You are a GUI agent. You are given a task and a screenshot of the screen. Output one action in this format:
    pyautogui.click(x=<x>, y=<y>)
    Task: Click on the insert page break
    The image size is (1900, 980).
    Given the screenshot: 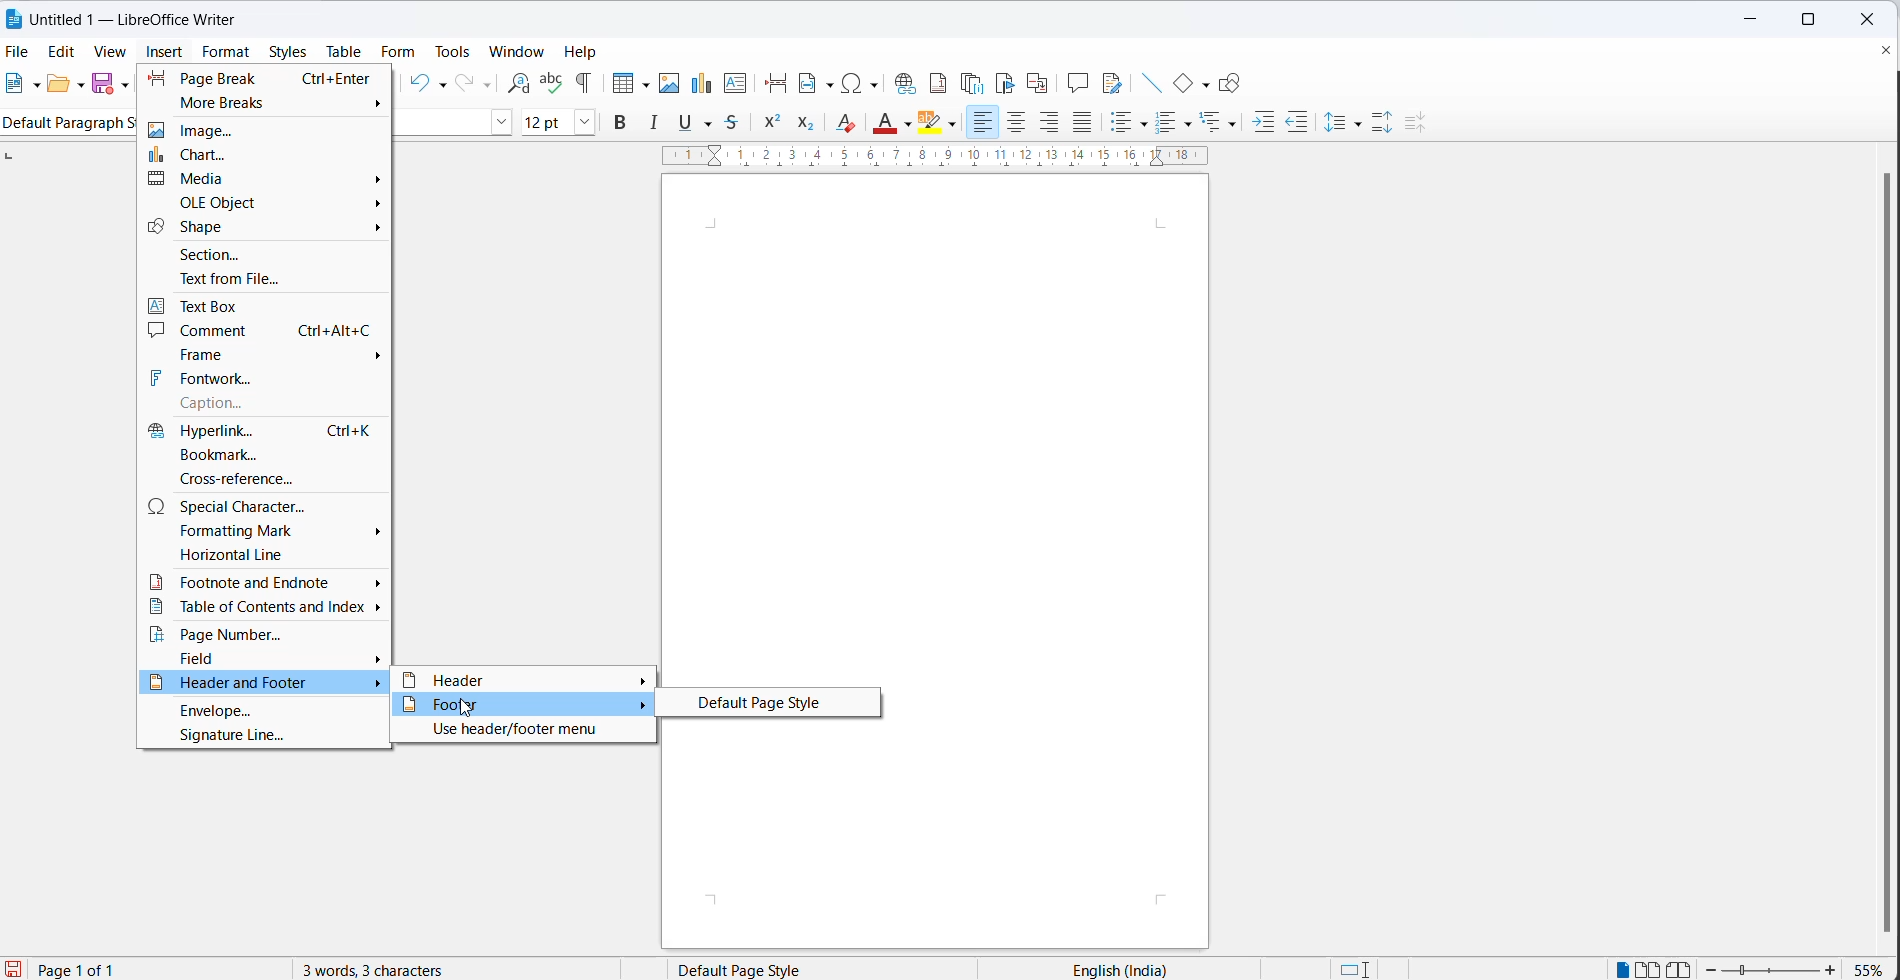 What is the action you would take?
    pyautogui.click(x=775, y=84)
    